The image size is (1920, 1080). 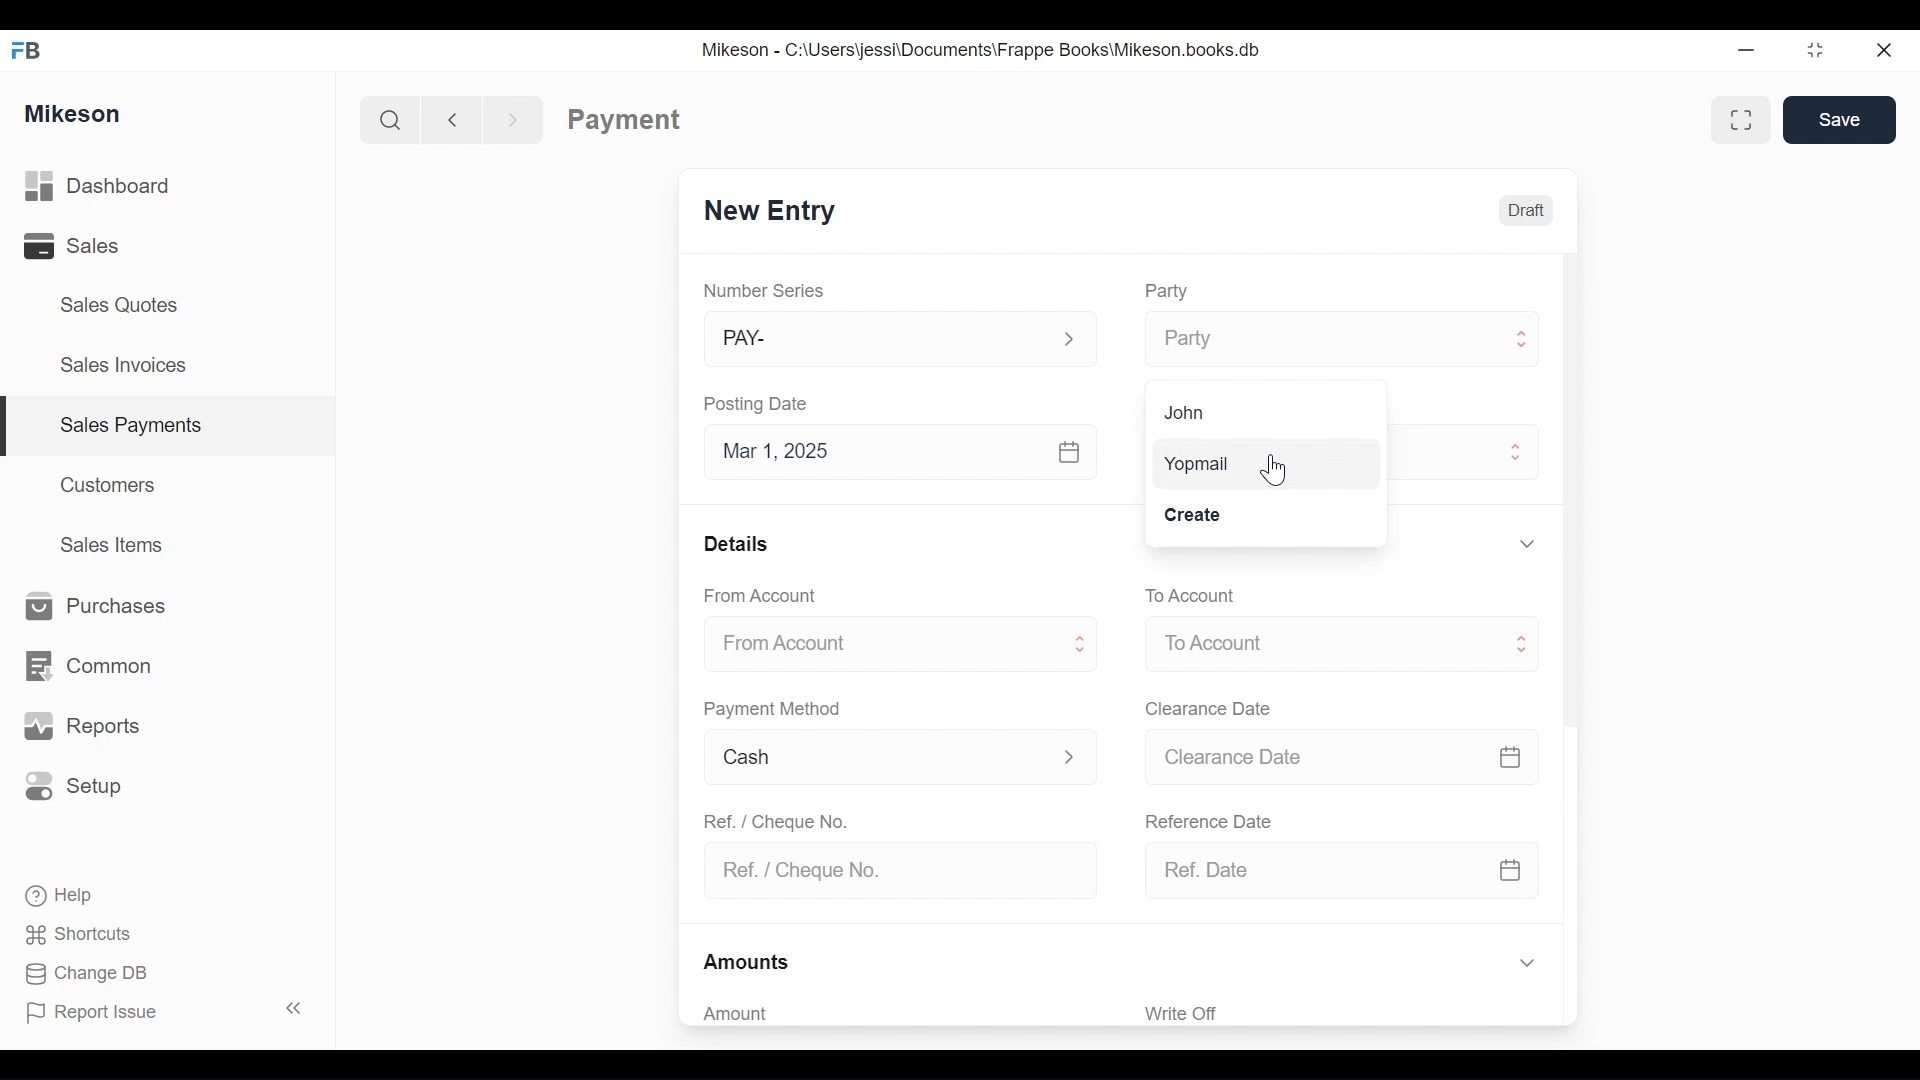 What do you see at coordinates (1344, 338) in the screenshot?
I see `Party` at bounding box center [1344, 338].